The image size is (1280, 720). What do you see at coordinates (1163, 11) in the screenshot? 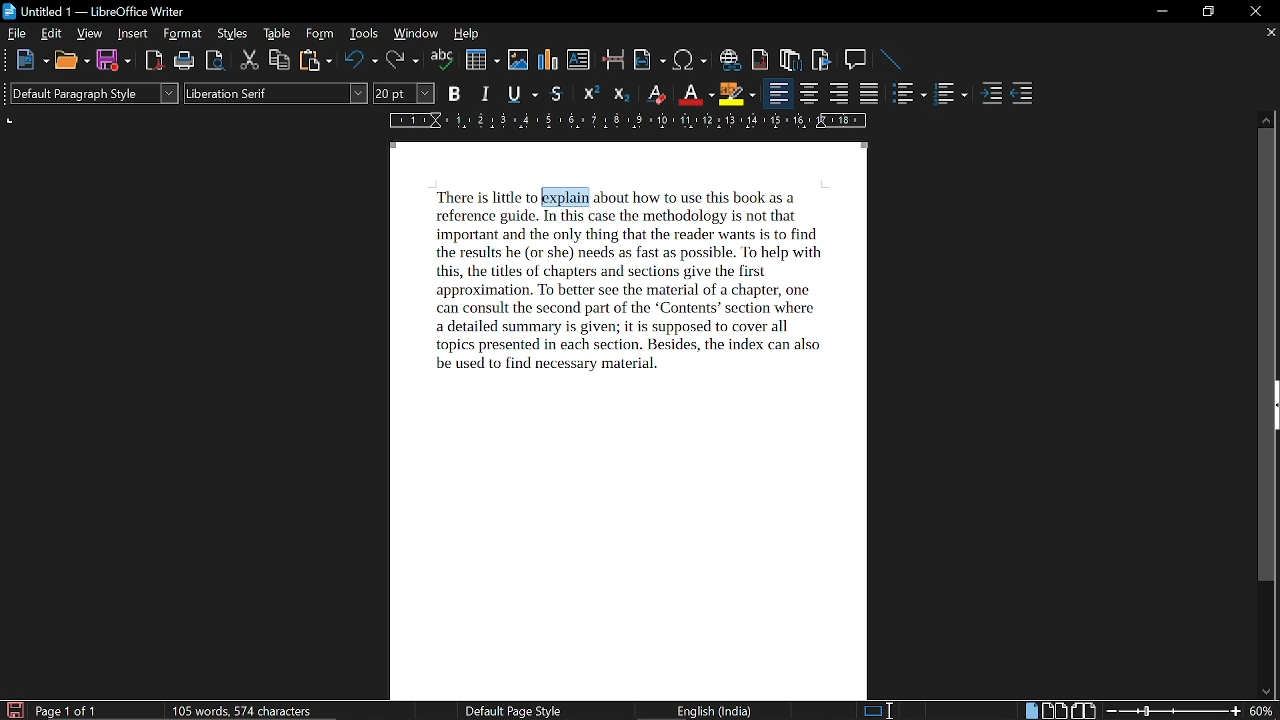
I see `minimize` at bounding box center [1163, 11].